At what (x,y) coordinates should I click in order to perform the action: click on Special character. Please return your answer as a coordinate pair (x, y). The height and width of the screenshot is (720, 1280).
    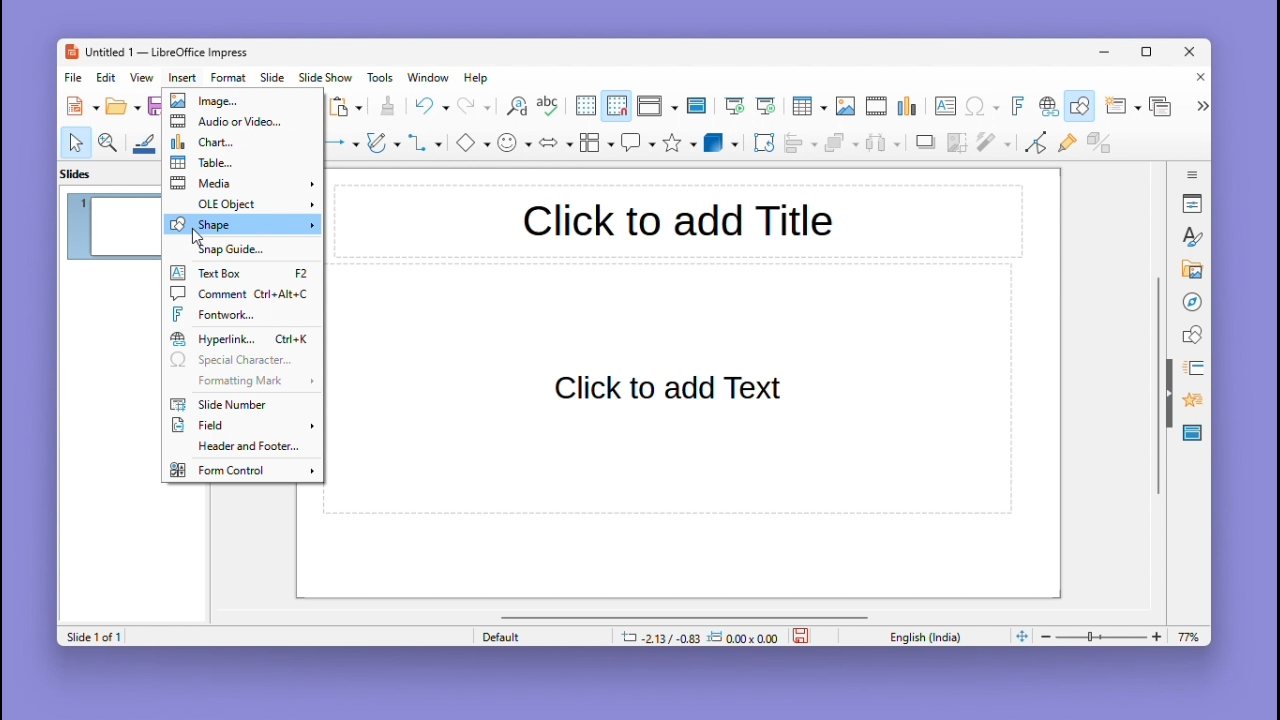
    Looking at the image, I should click on (242, 361).